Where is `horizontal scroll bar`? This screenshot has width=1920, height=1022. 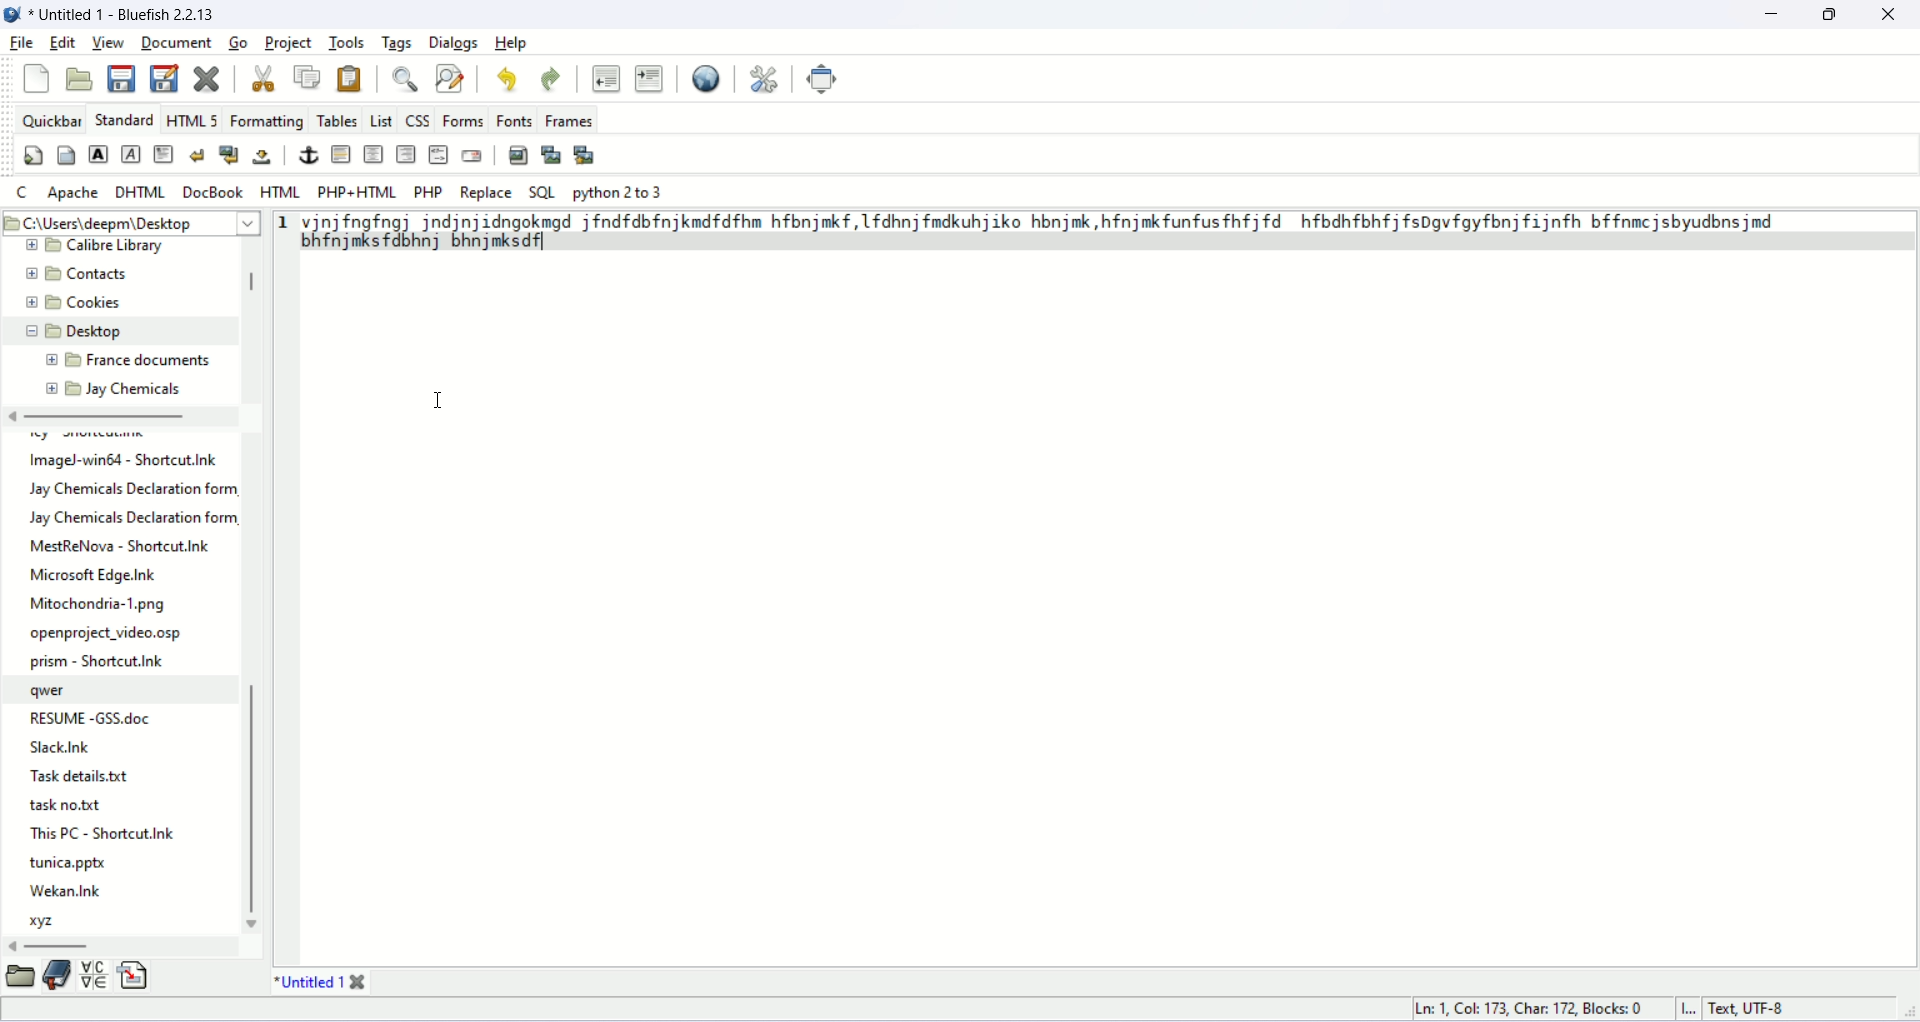 horizontal scroll bar is located at coordinates (61, 945).